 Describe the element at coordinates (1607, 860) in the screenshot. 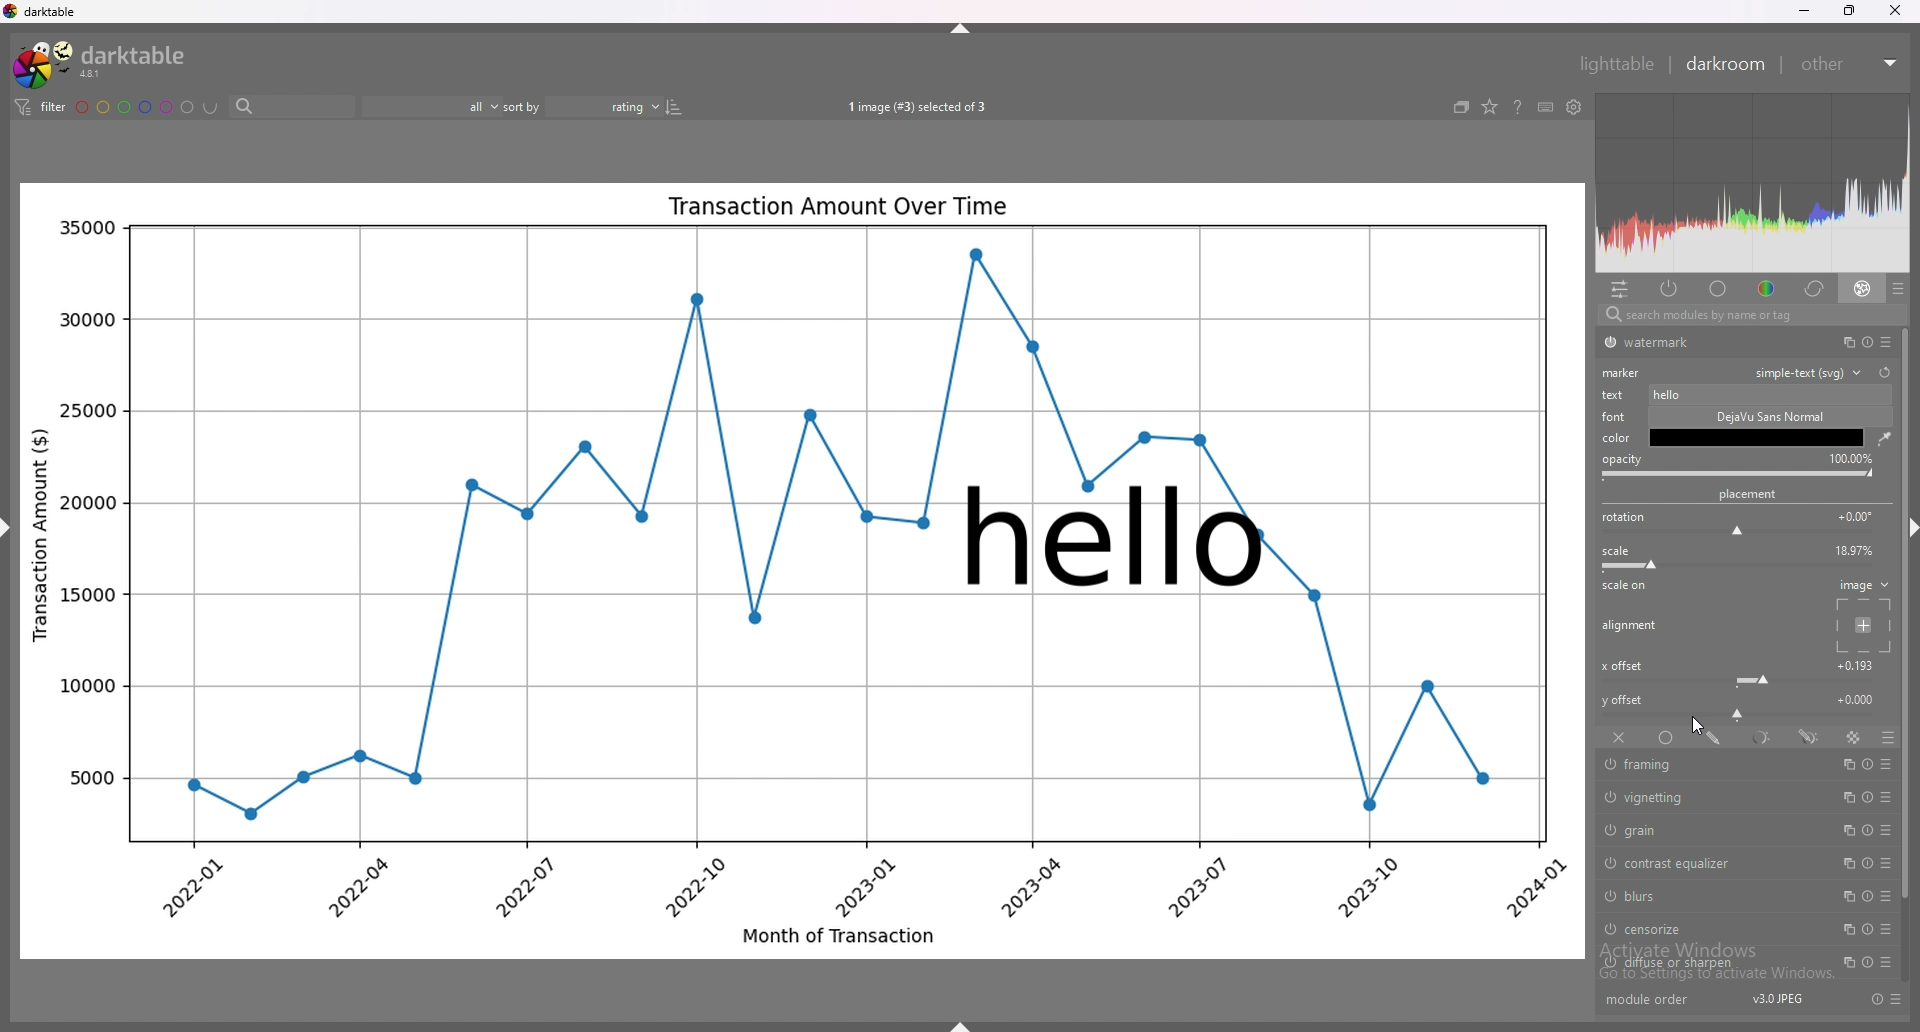

I see `switch off` at that location.